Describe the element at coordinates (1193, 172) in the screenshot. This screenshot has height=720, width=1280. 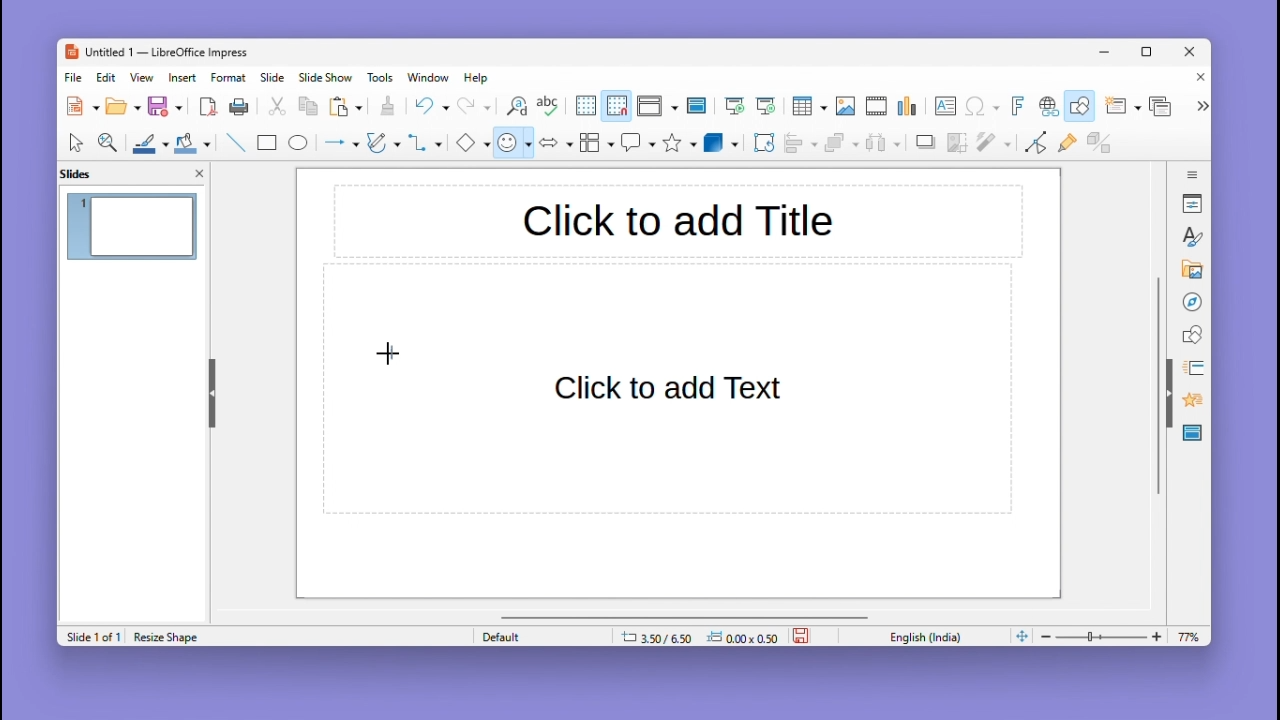
I see `Sidebar settings` at that location.